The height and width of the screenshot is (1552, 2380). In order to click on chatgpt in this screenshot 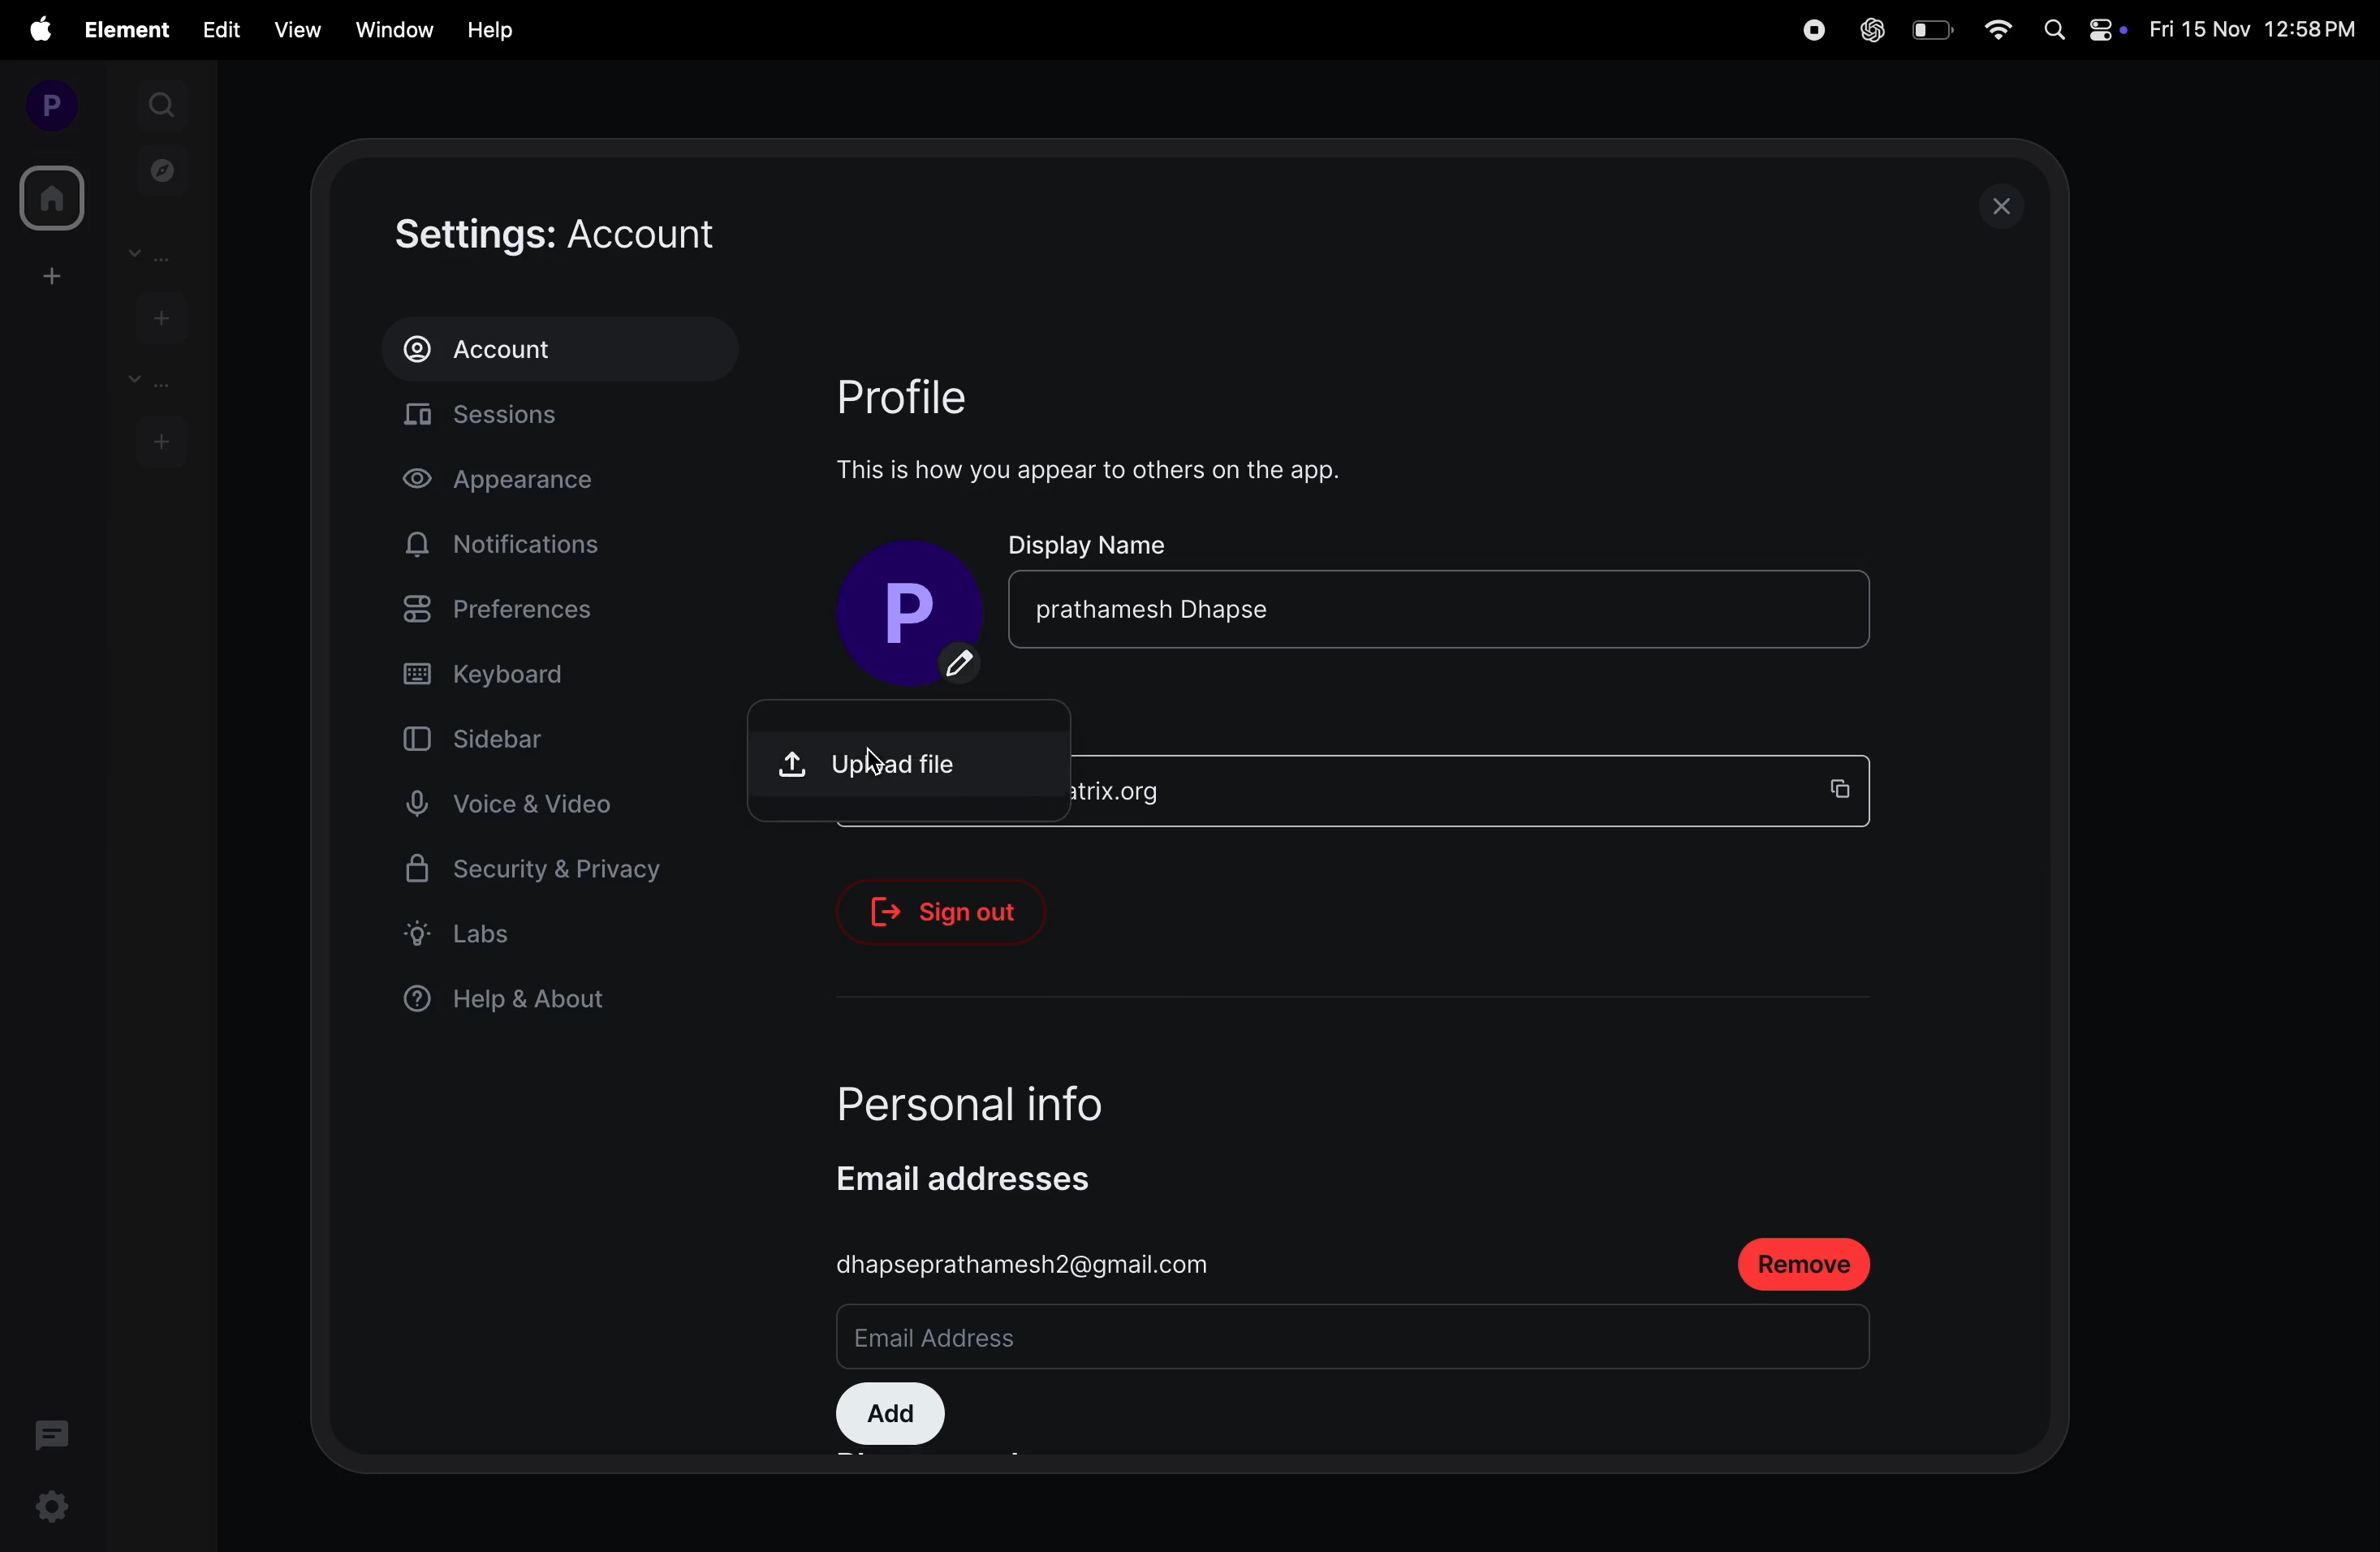, I will do `click(1869, 31)`.